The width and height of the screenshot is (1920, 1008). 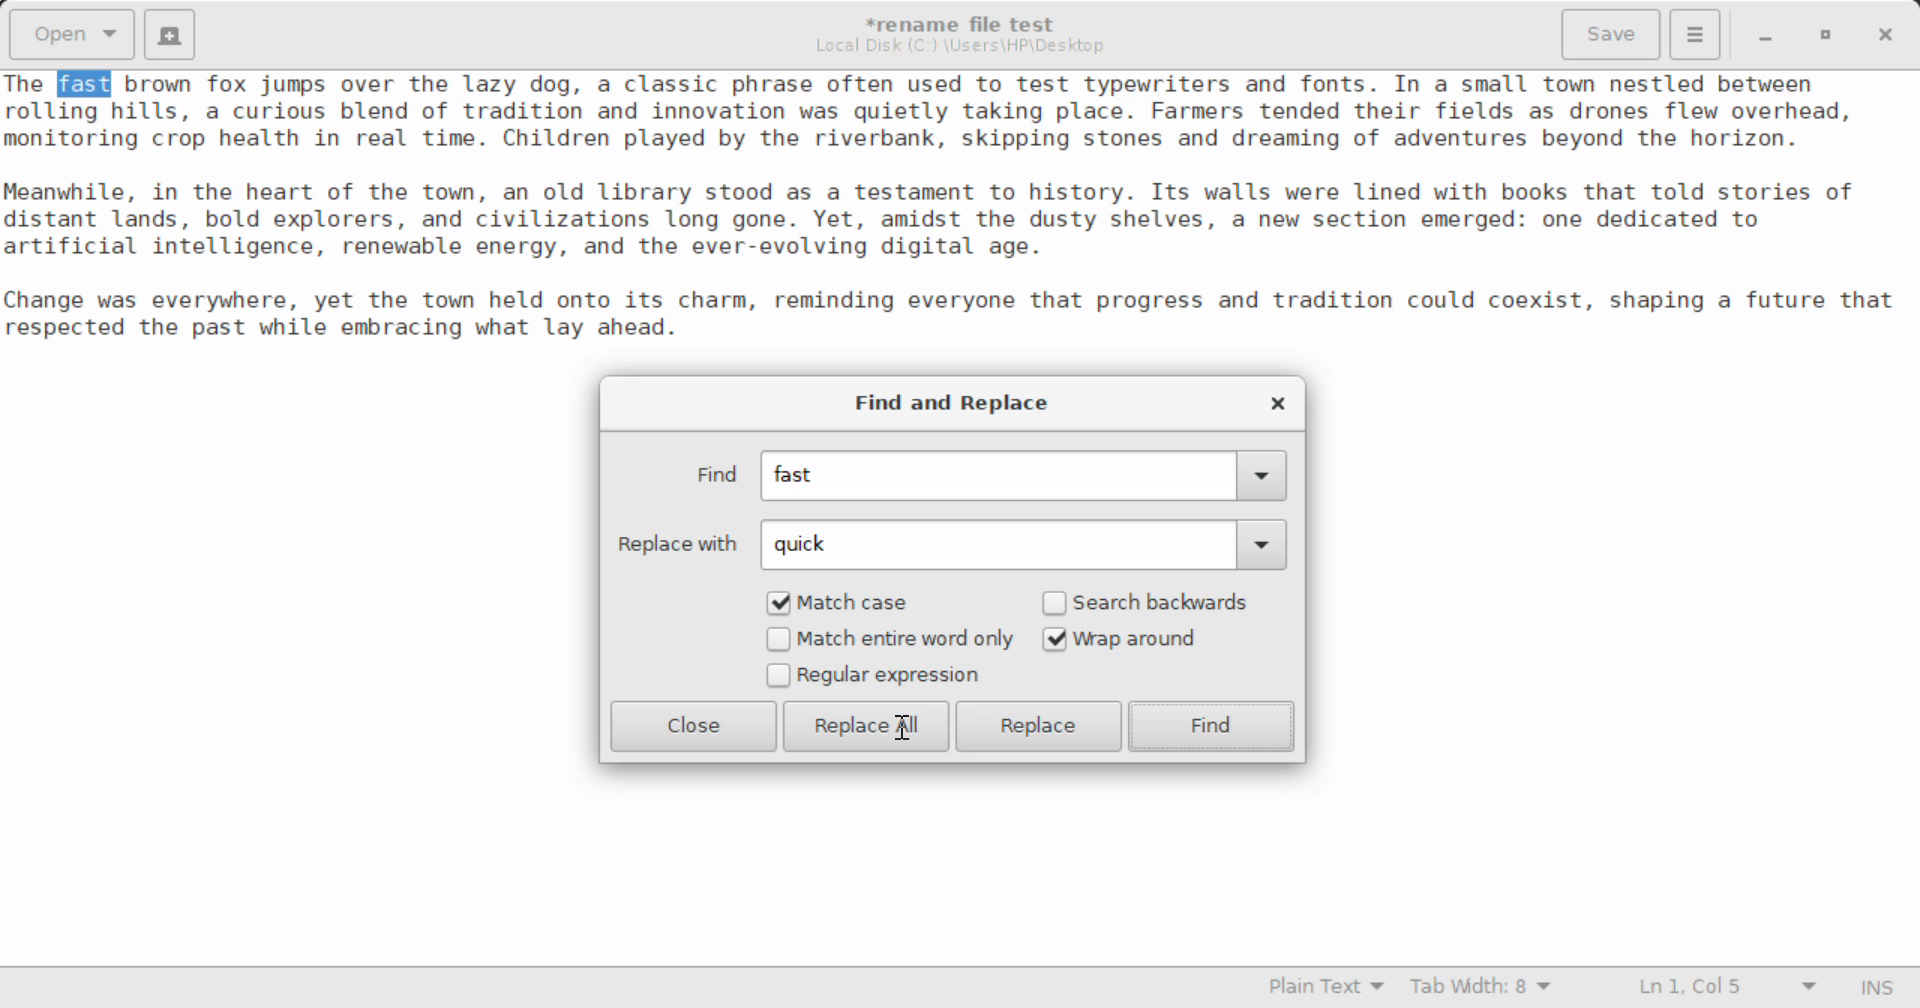 I want to click on Search backwards, so click(x=1152, y=602).